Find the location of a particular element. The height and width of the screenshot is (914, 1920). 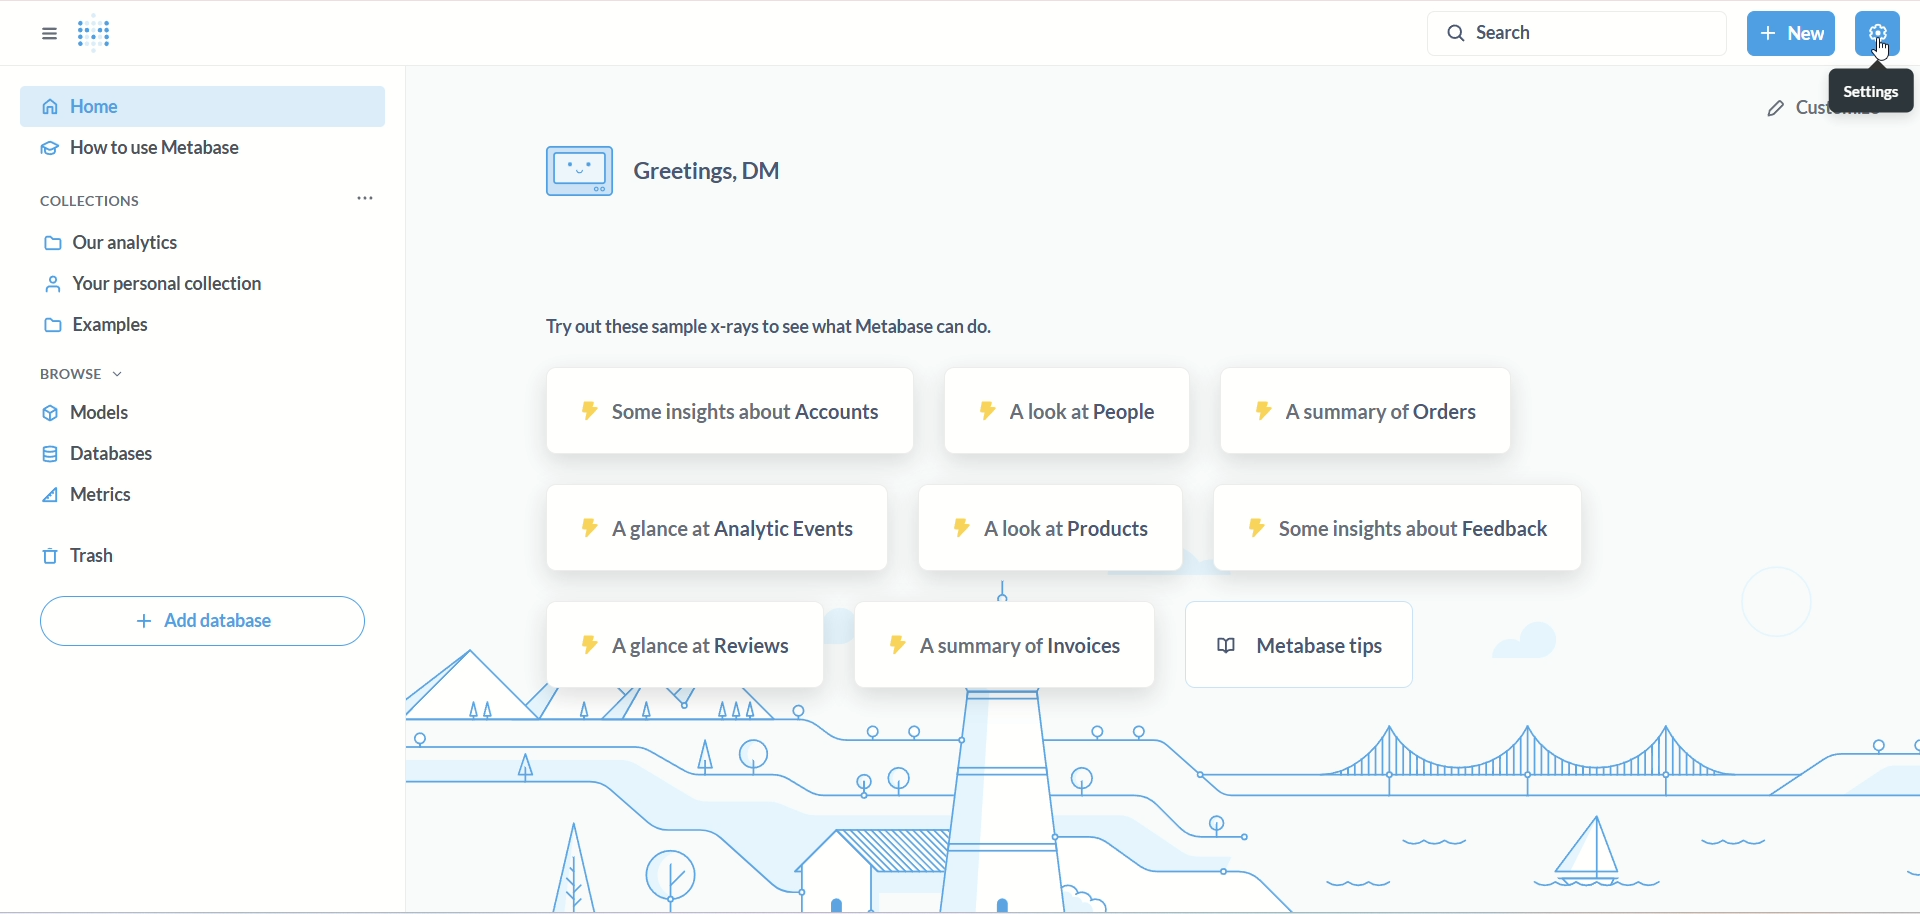

search is located at coordinates (1573, 31).